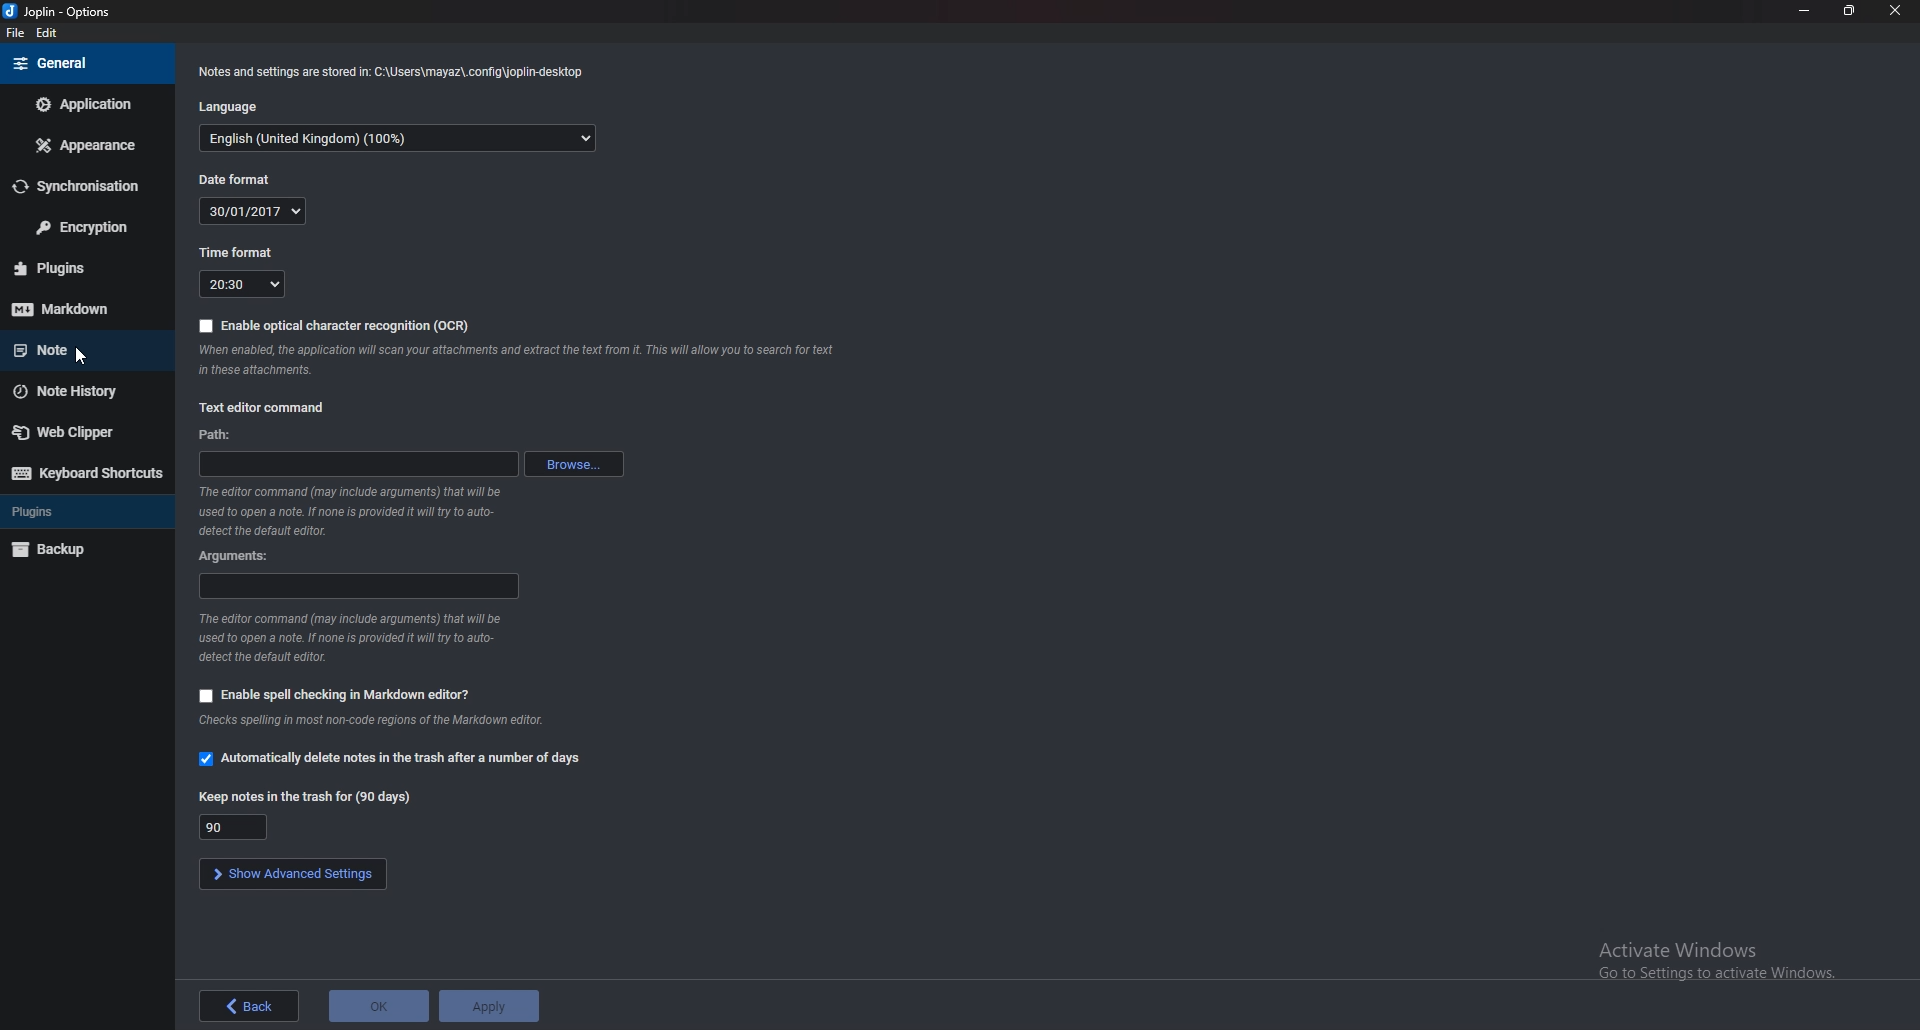 Image resolution: width=1920 pixels, height=1030 pixels. Describe the element at coordinates (240, 553) in the screenshot. I see `arguments` at that location.